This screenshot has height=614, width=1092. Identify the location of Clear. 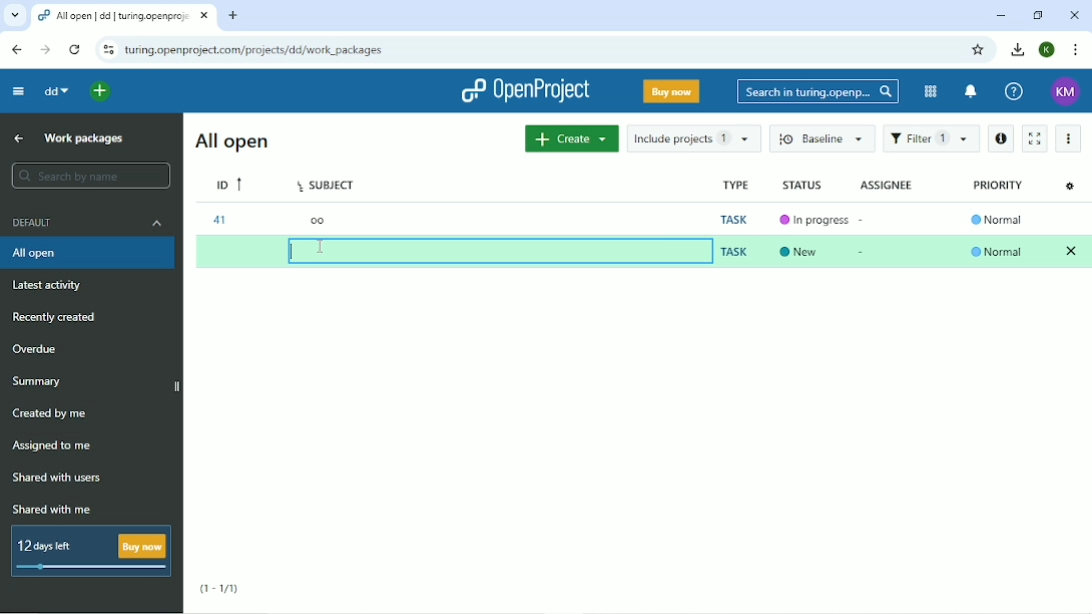
(1072, 250).